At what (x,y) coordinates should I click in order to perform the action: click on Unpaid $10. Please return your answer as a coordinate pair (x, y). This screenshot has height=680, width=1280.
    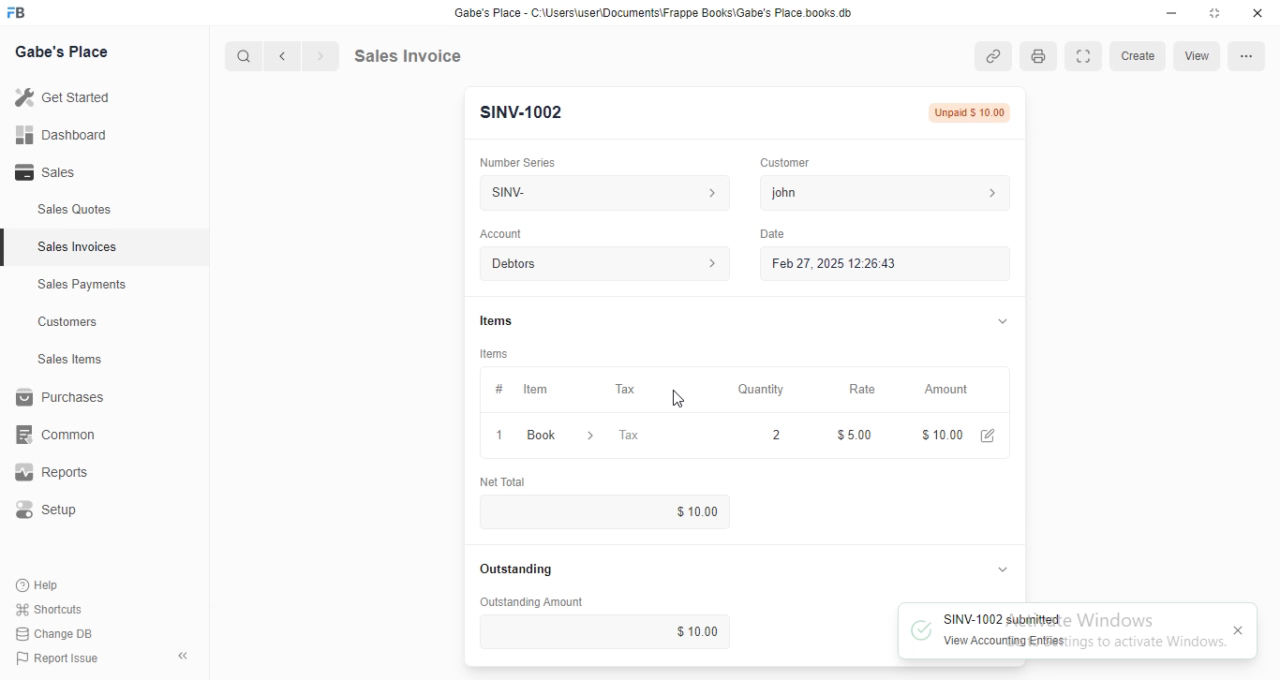
    Looking at the image, I should click on (970, 111).